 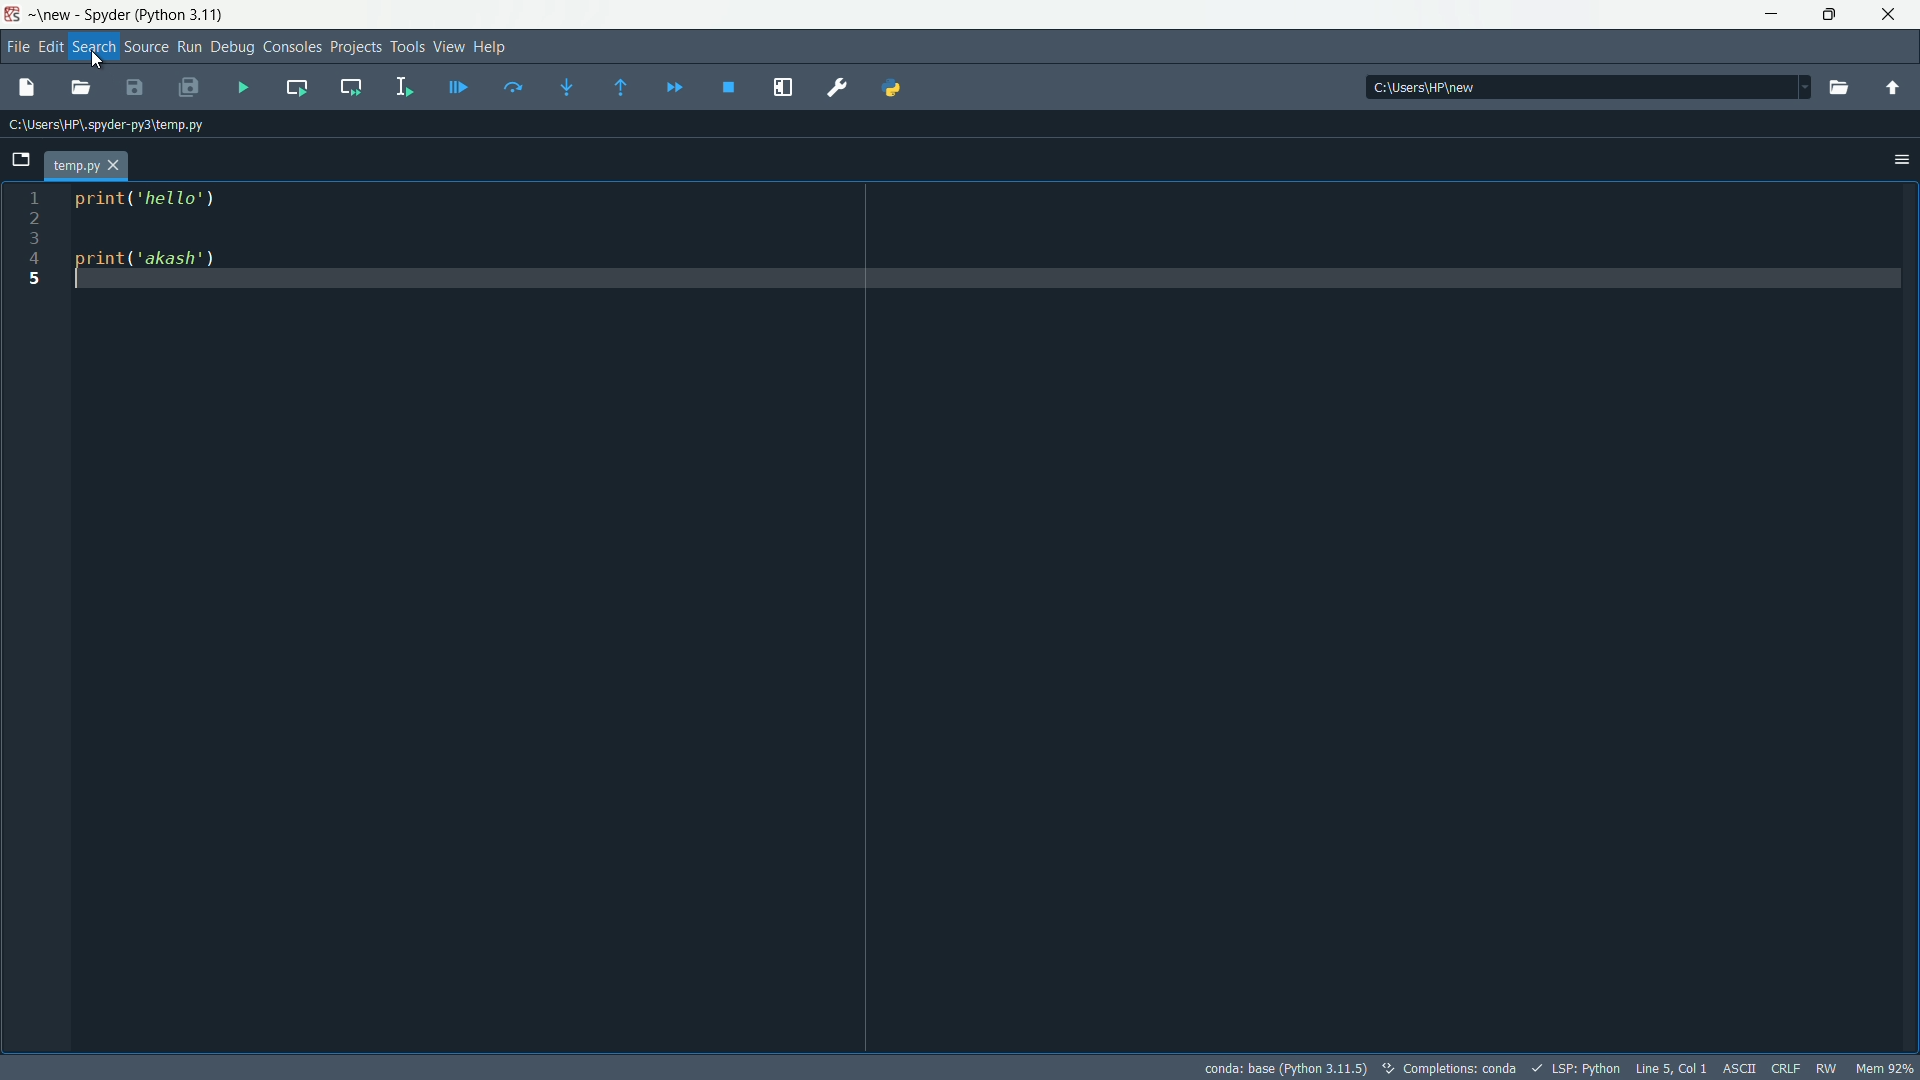 What do you see at coordinates (50, 45) in the screenshot?
I see `edit menu` at bounding box center [50, 45].